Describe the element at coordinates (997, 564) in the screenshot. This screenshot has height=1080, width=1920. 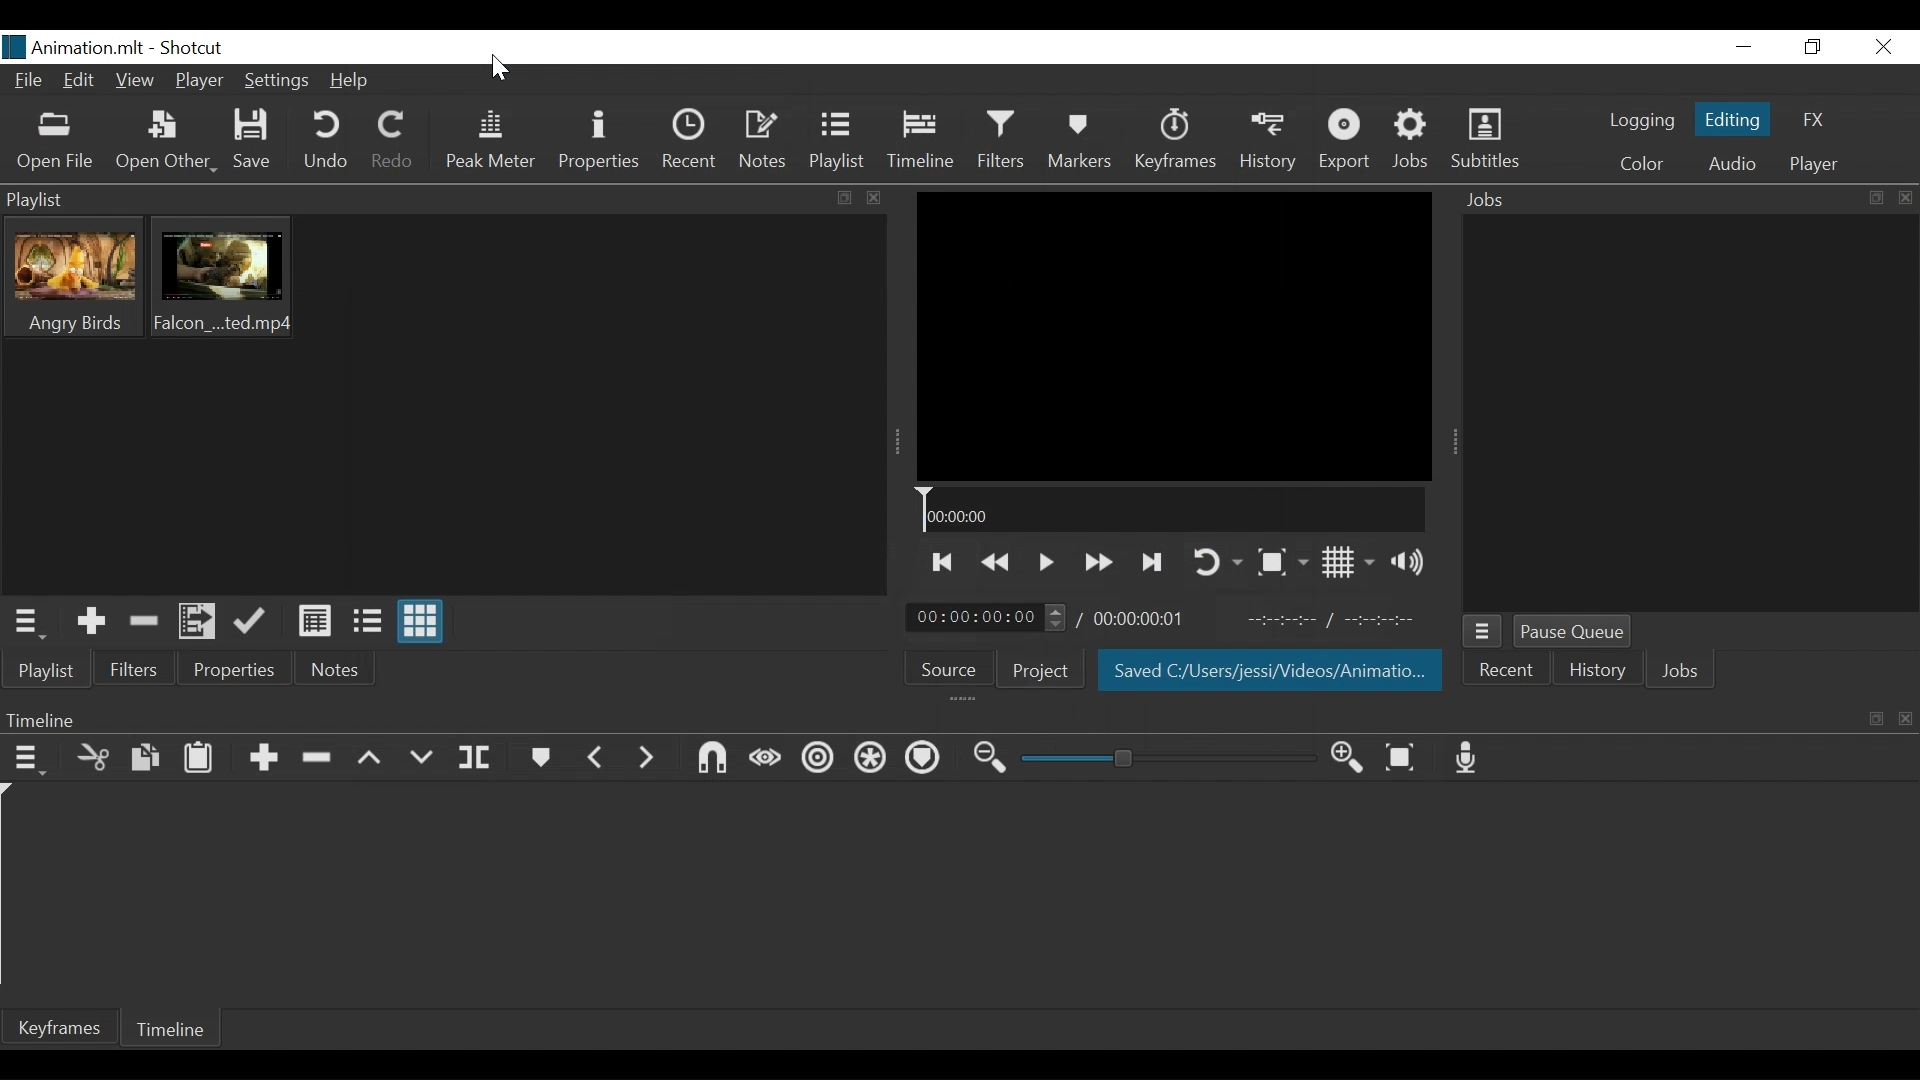
I see `Play backward quickly` at that location.